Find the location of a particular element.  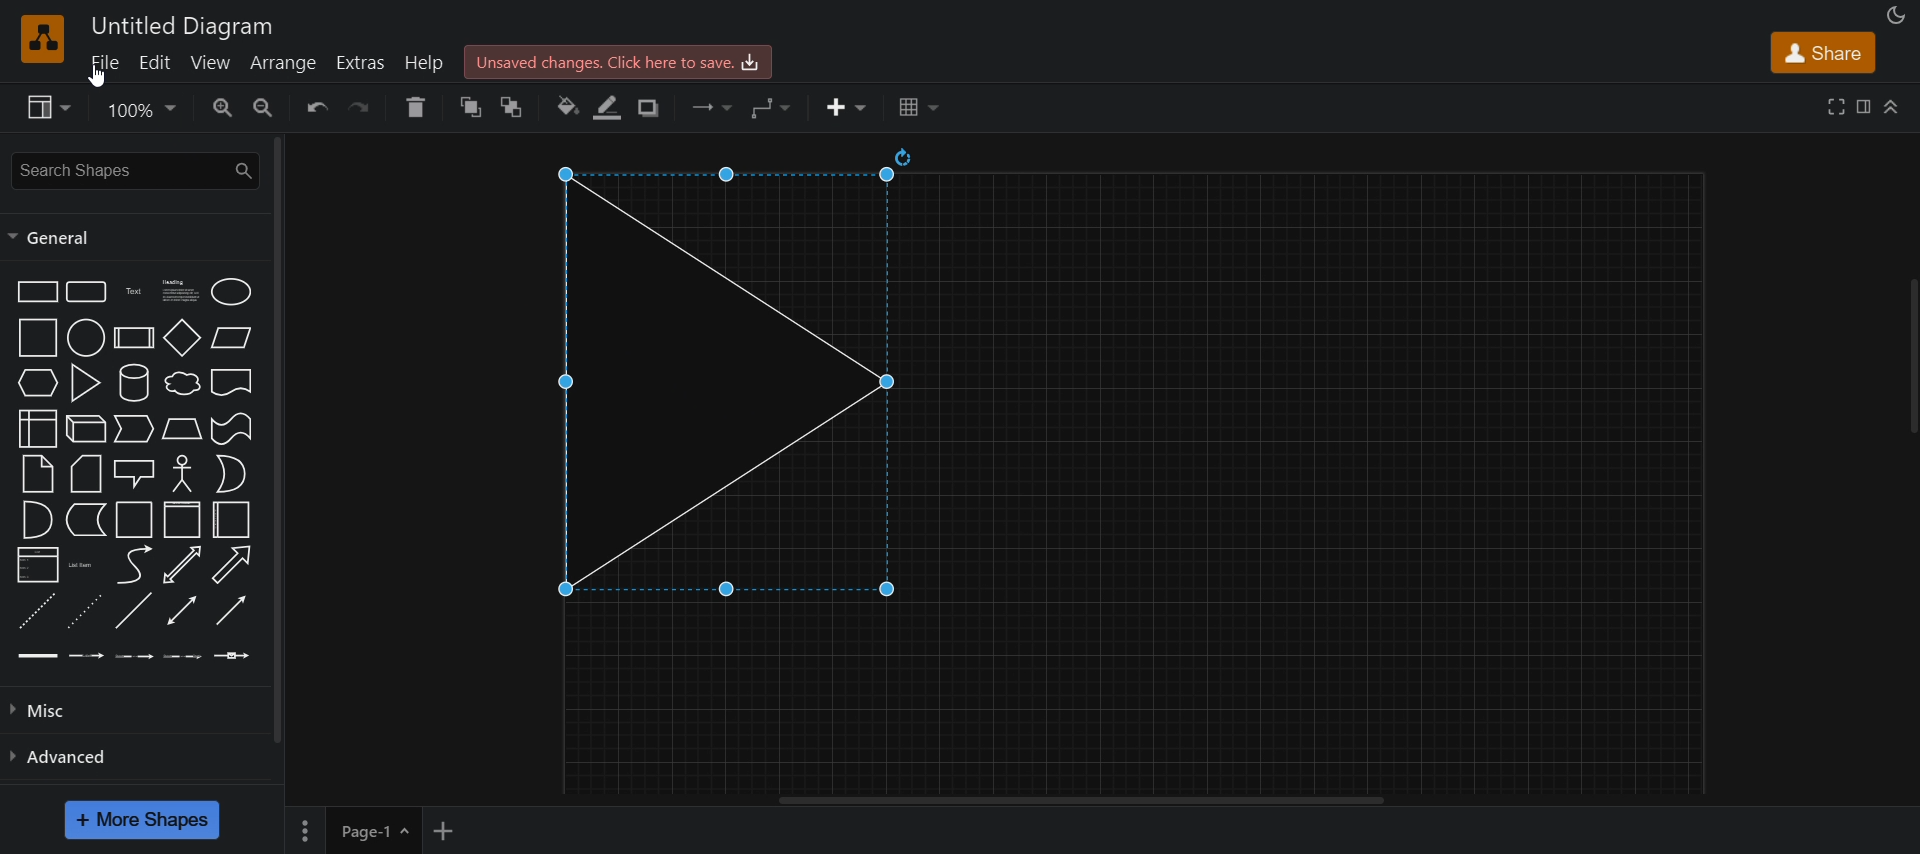

and is located at coordinates (38, 520).